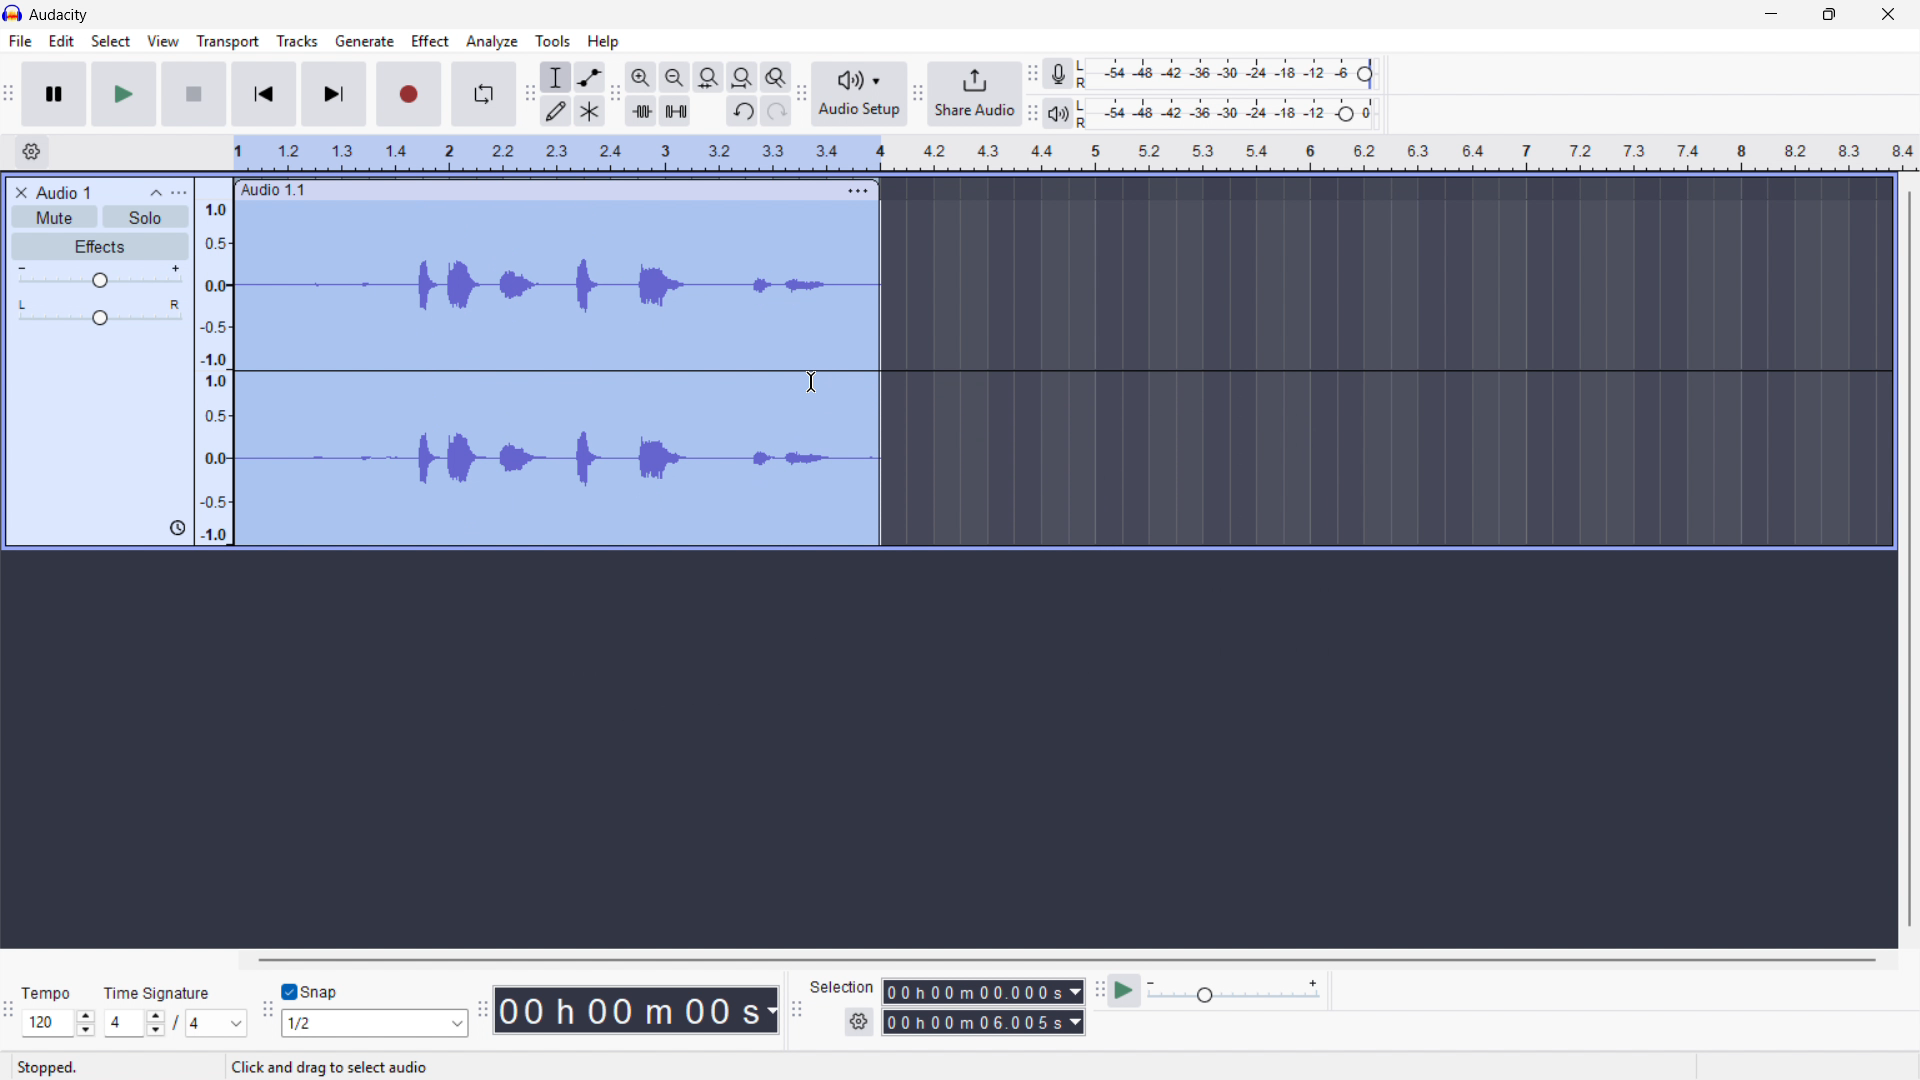  What do you see at coordinates (491, 41) in the screenshot?
I see `Analyse` at bounding box center [491, 41].